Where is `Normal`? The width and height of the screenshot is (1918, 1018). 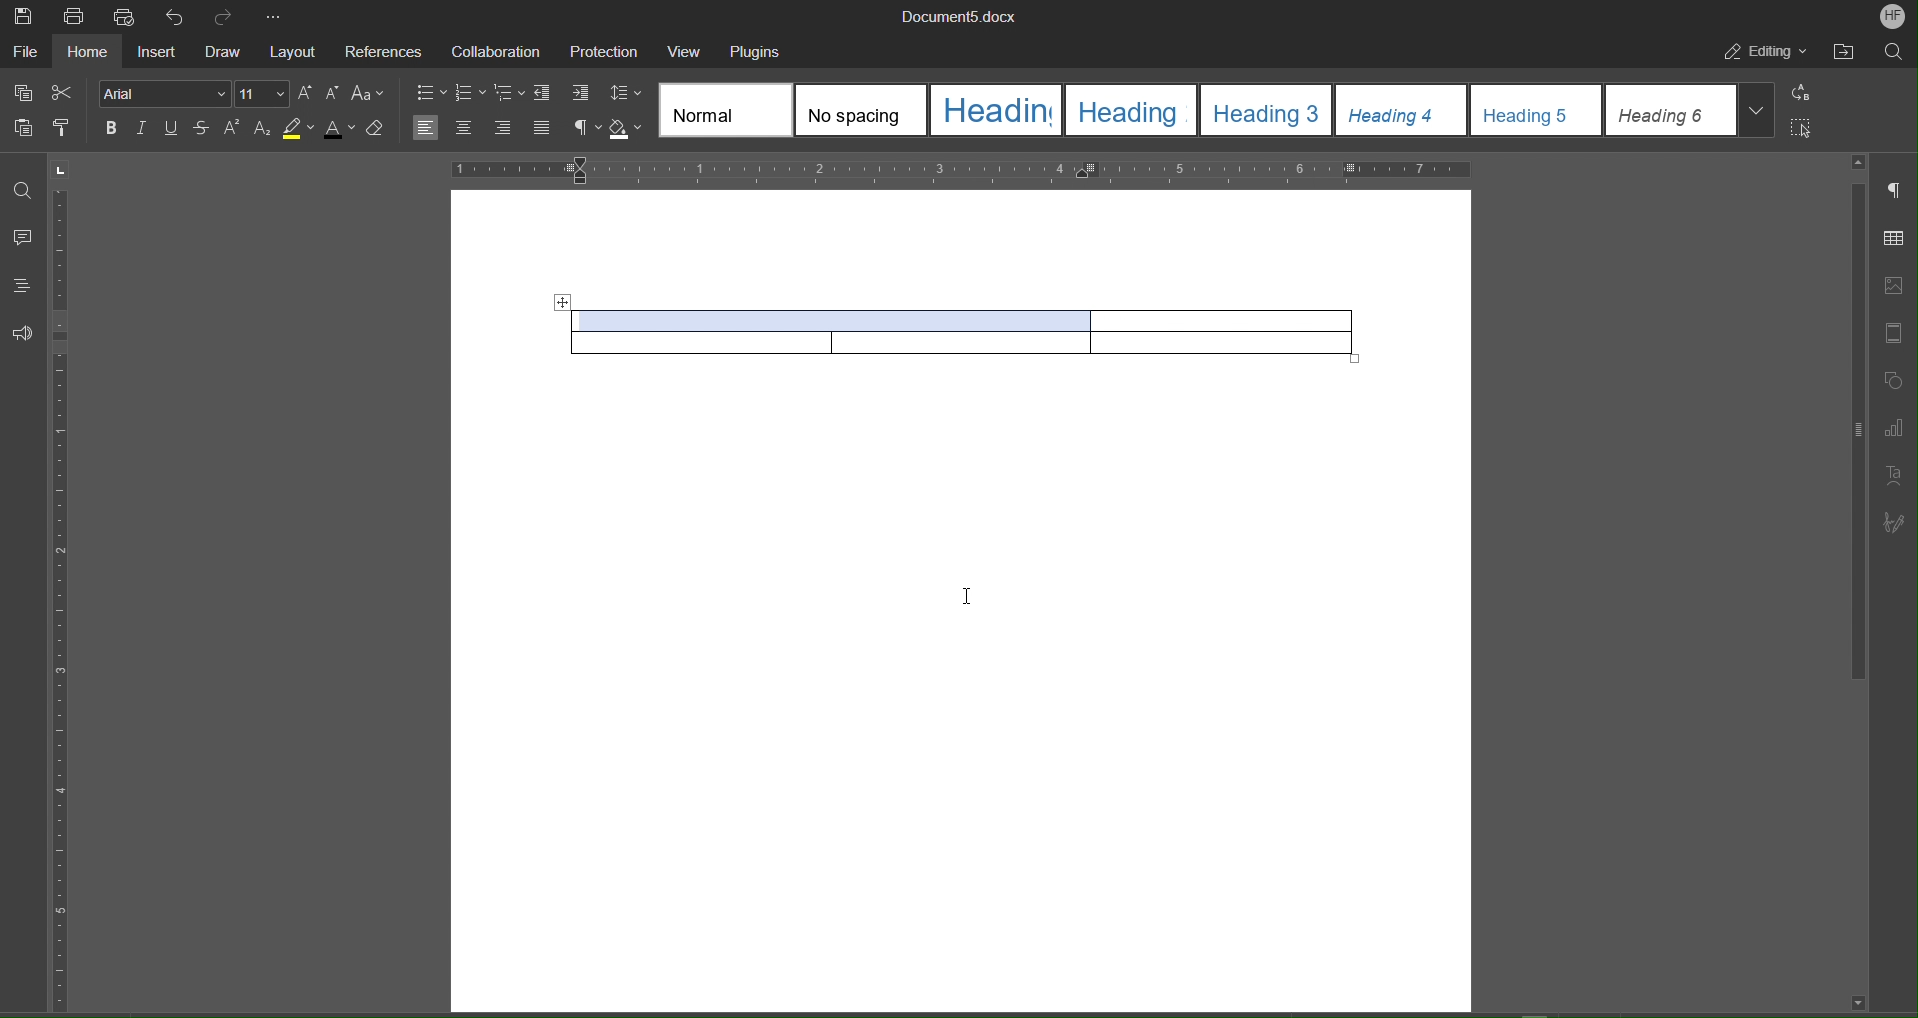 Normal is located at coordinates (726, 110).